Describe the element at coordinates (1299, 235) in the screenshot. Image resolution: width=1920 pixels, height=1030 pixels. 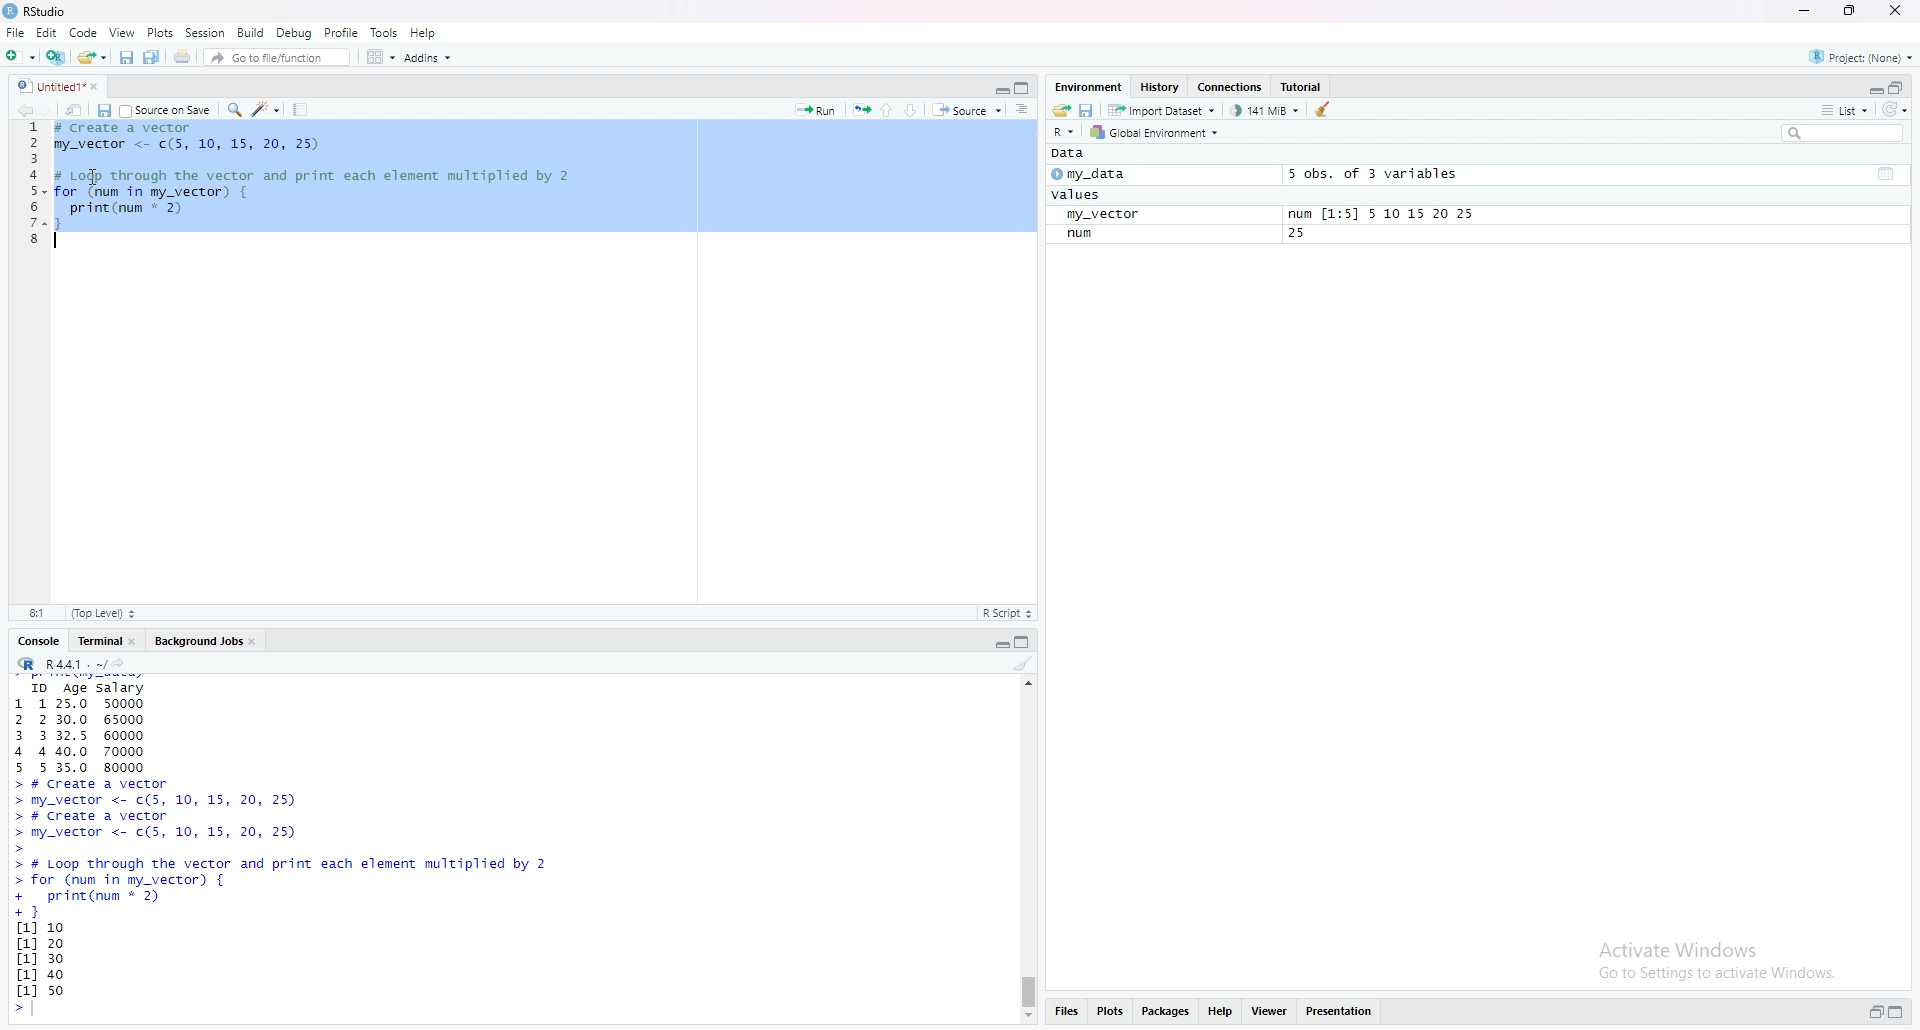
I see `25` at that location.